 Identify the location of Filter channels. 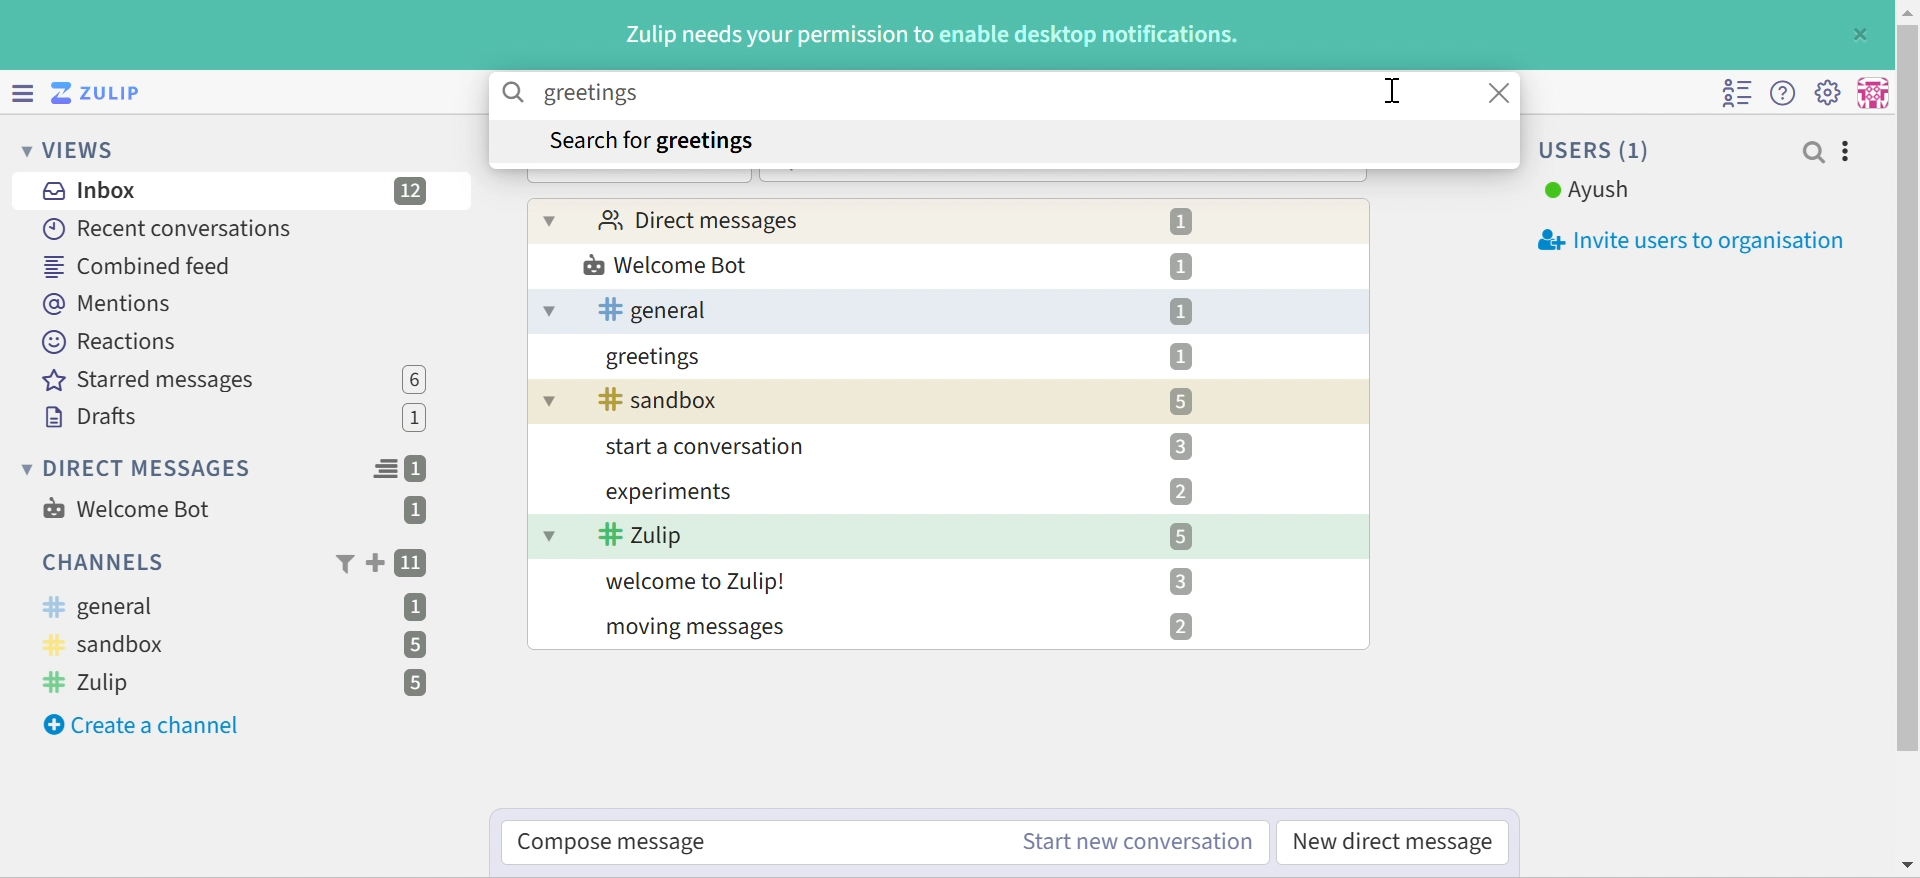
(343, 565).